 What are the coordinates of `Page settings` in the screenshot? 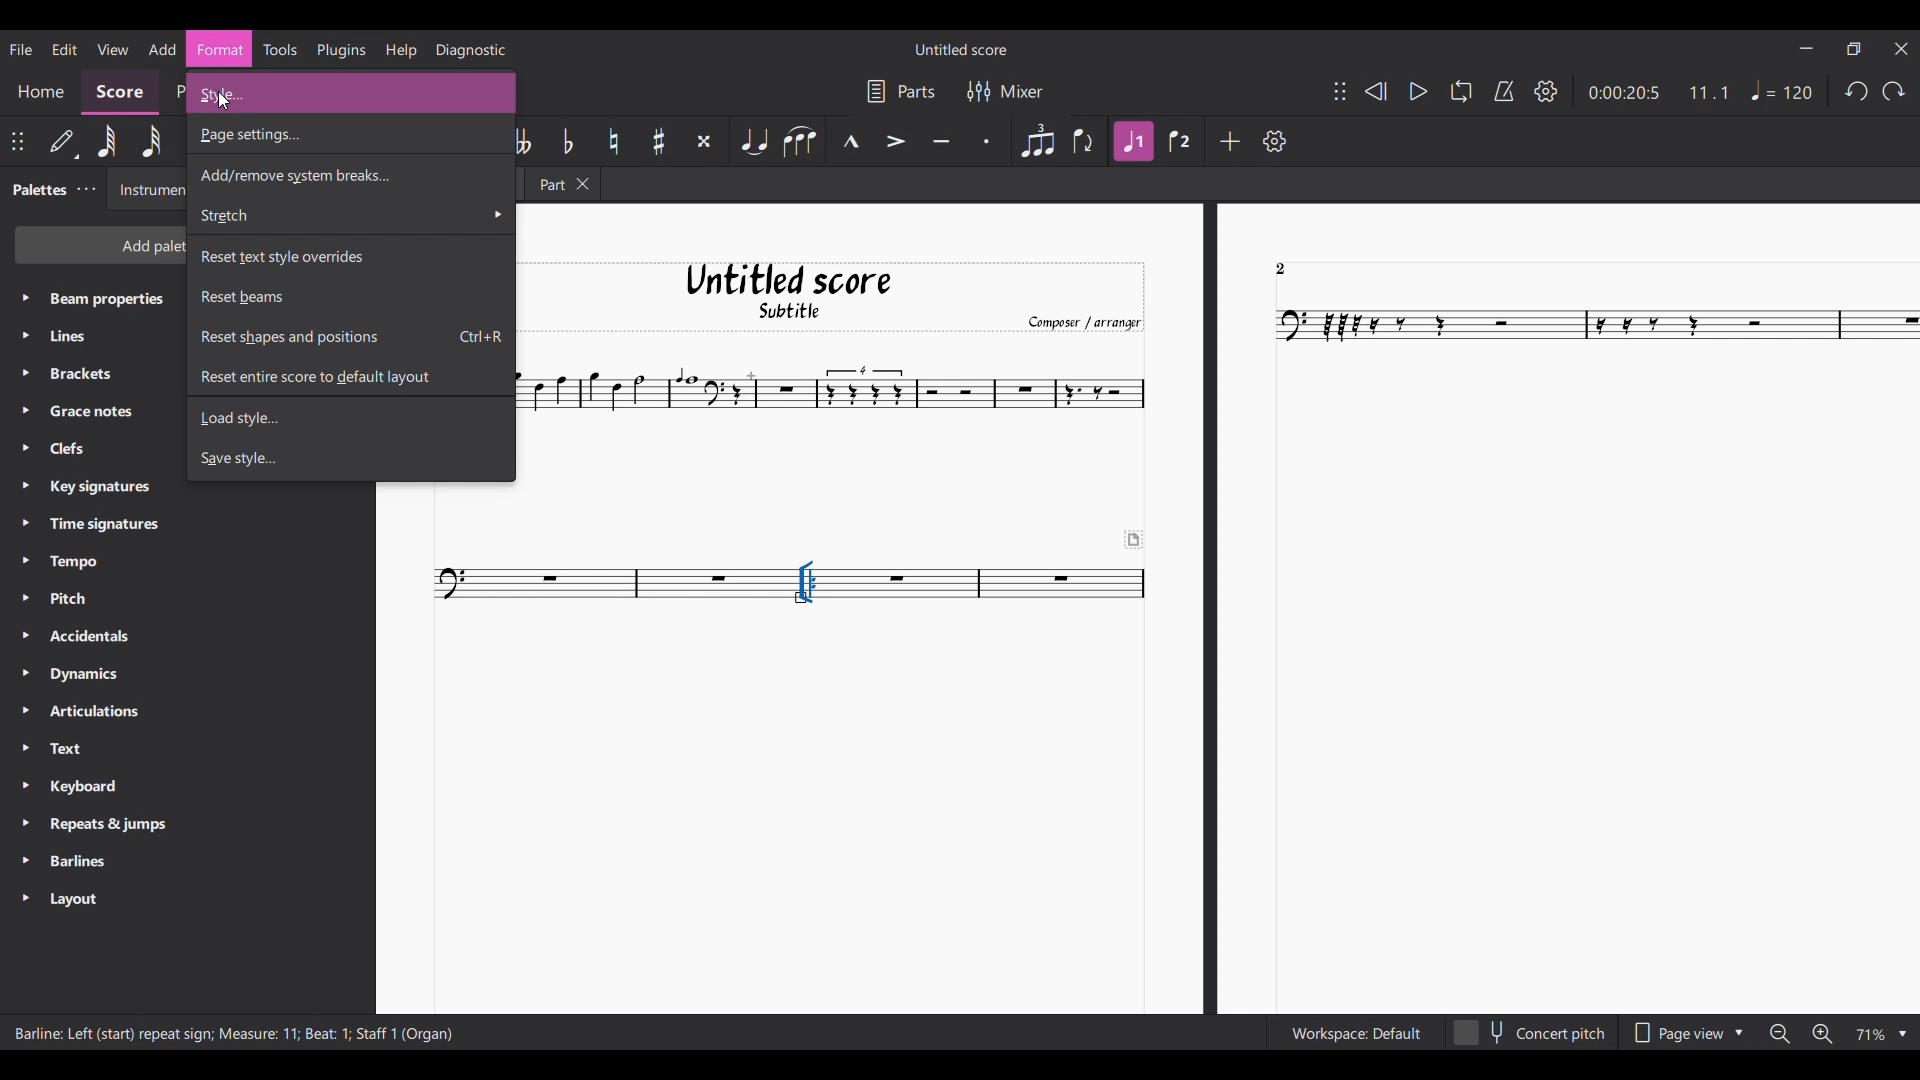 It's located at (349, 136).